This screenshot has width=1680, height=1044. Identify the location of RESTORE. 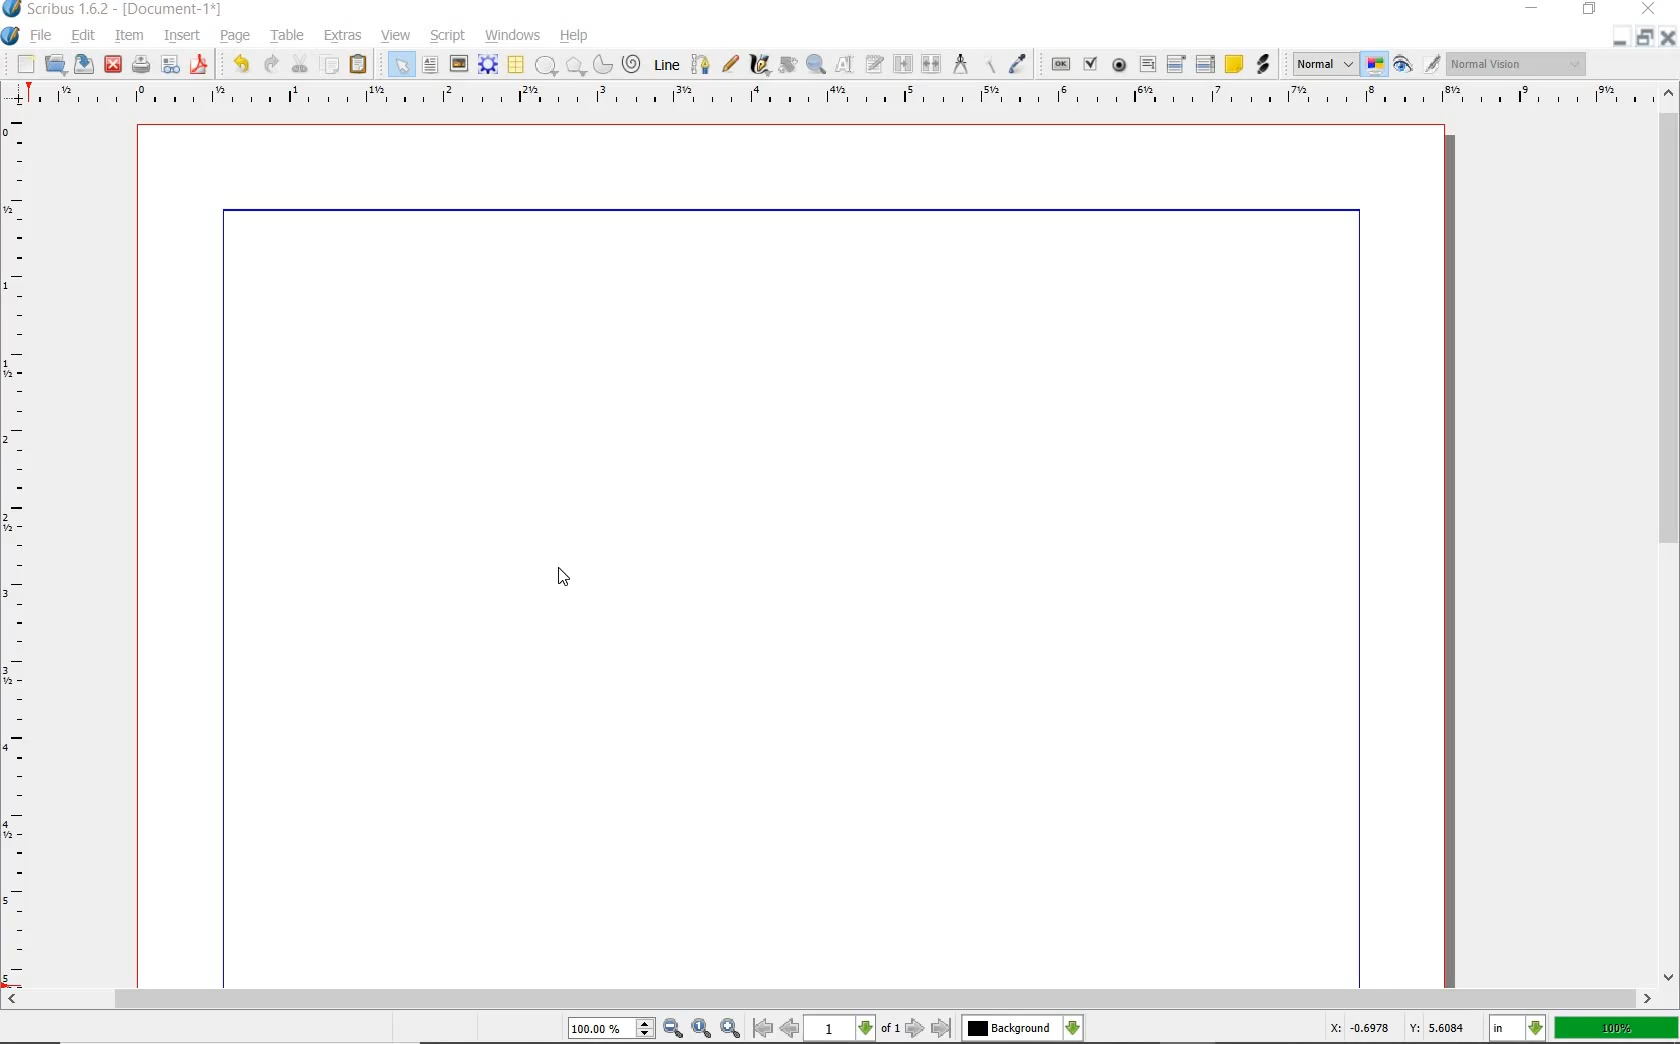
(1645, 38).